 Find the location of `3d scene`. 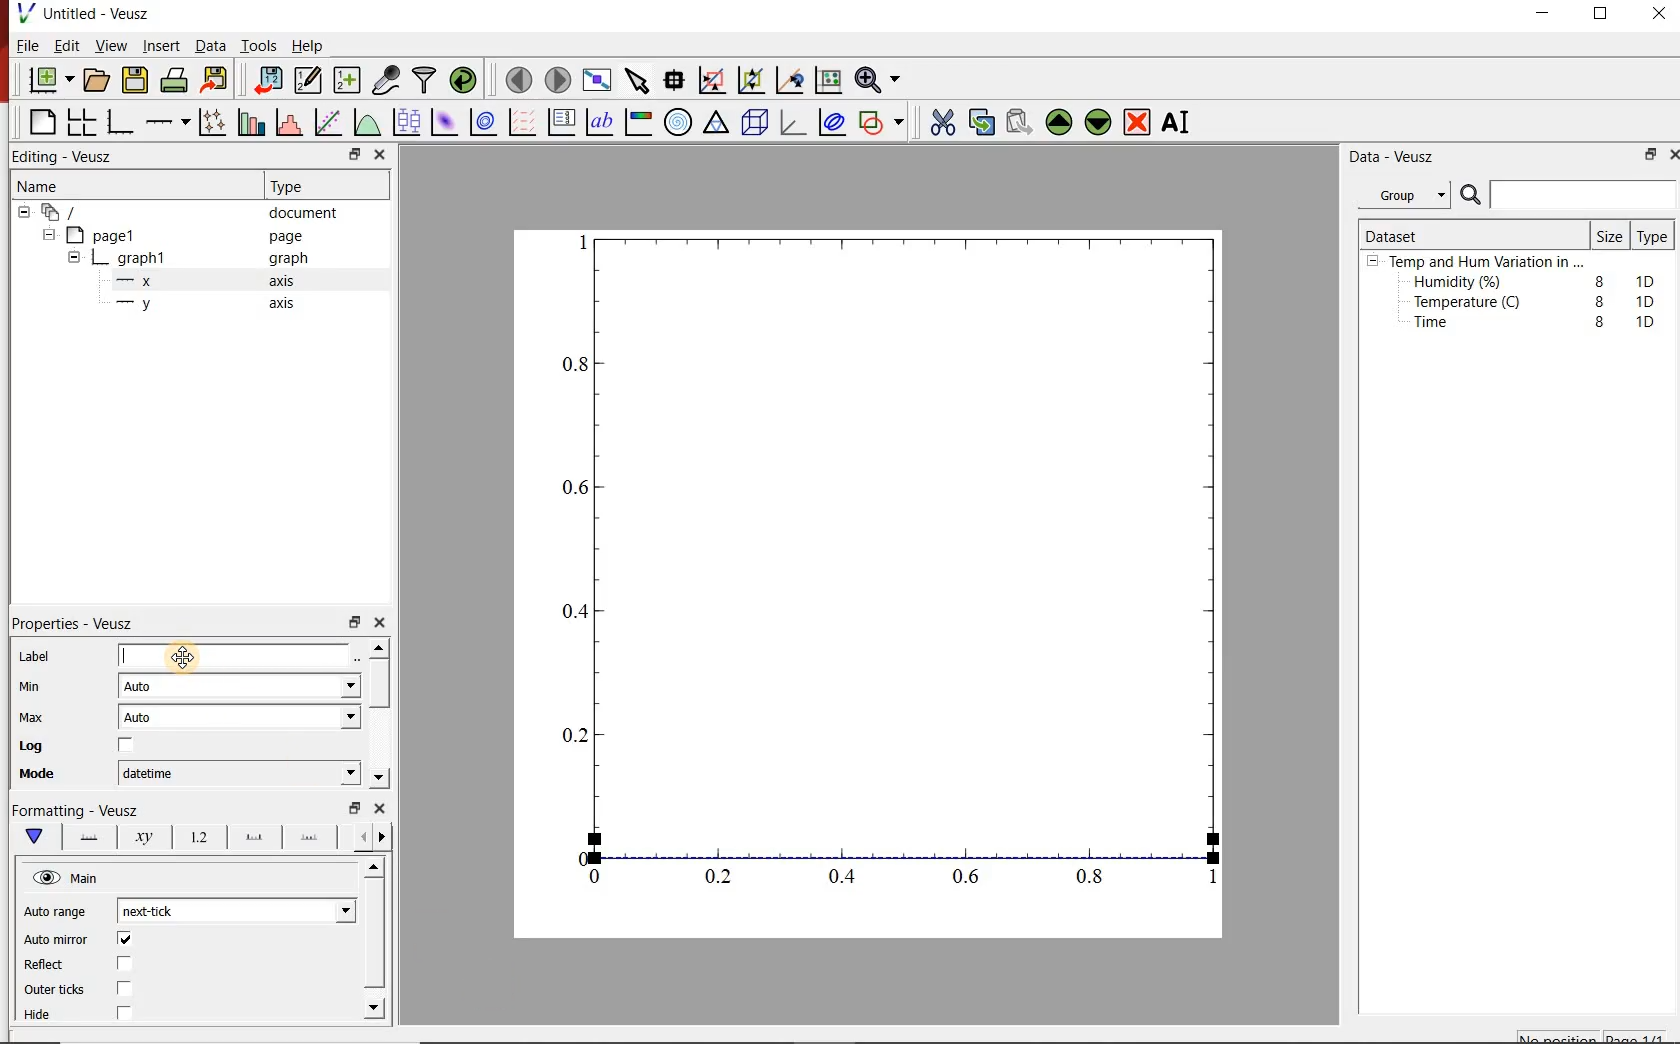

3d scene is located at coordinates (756, 125).